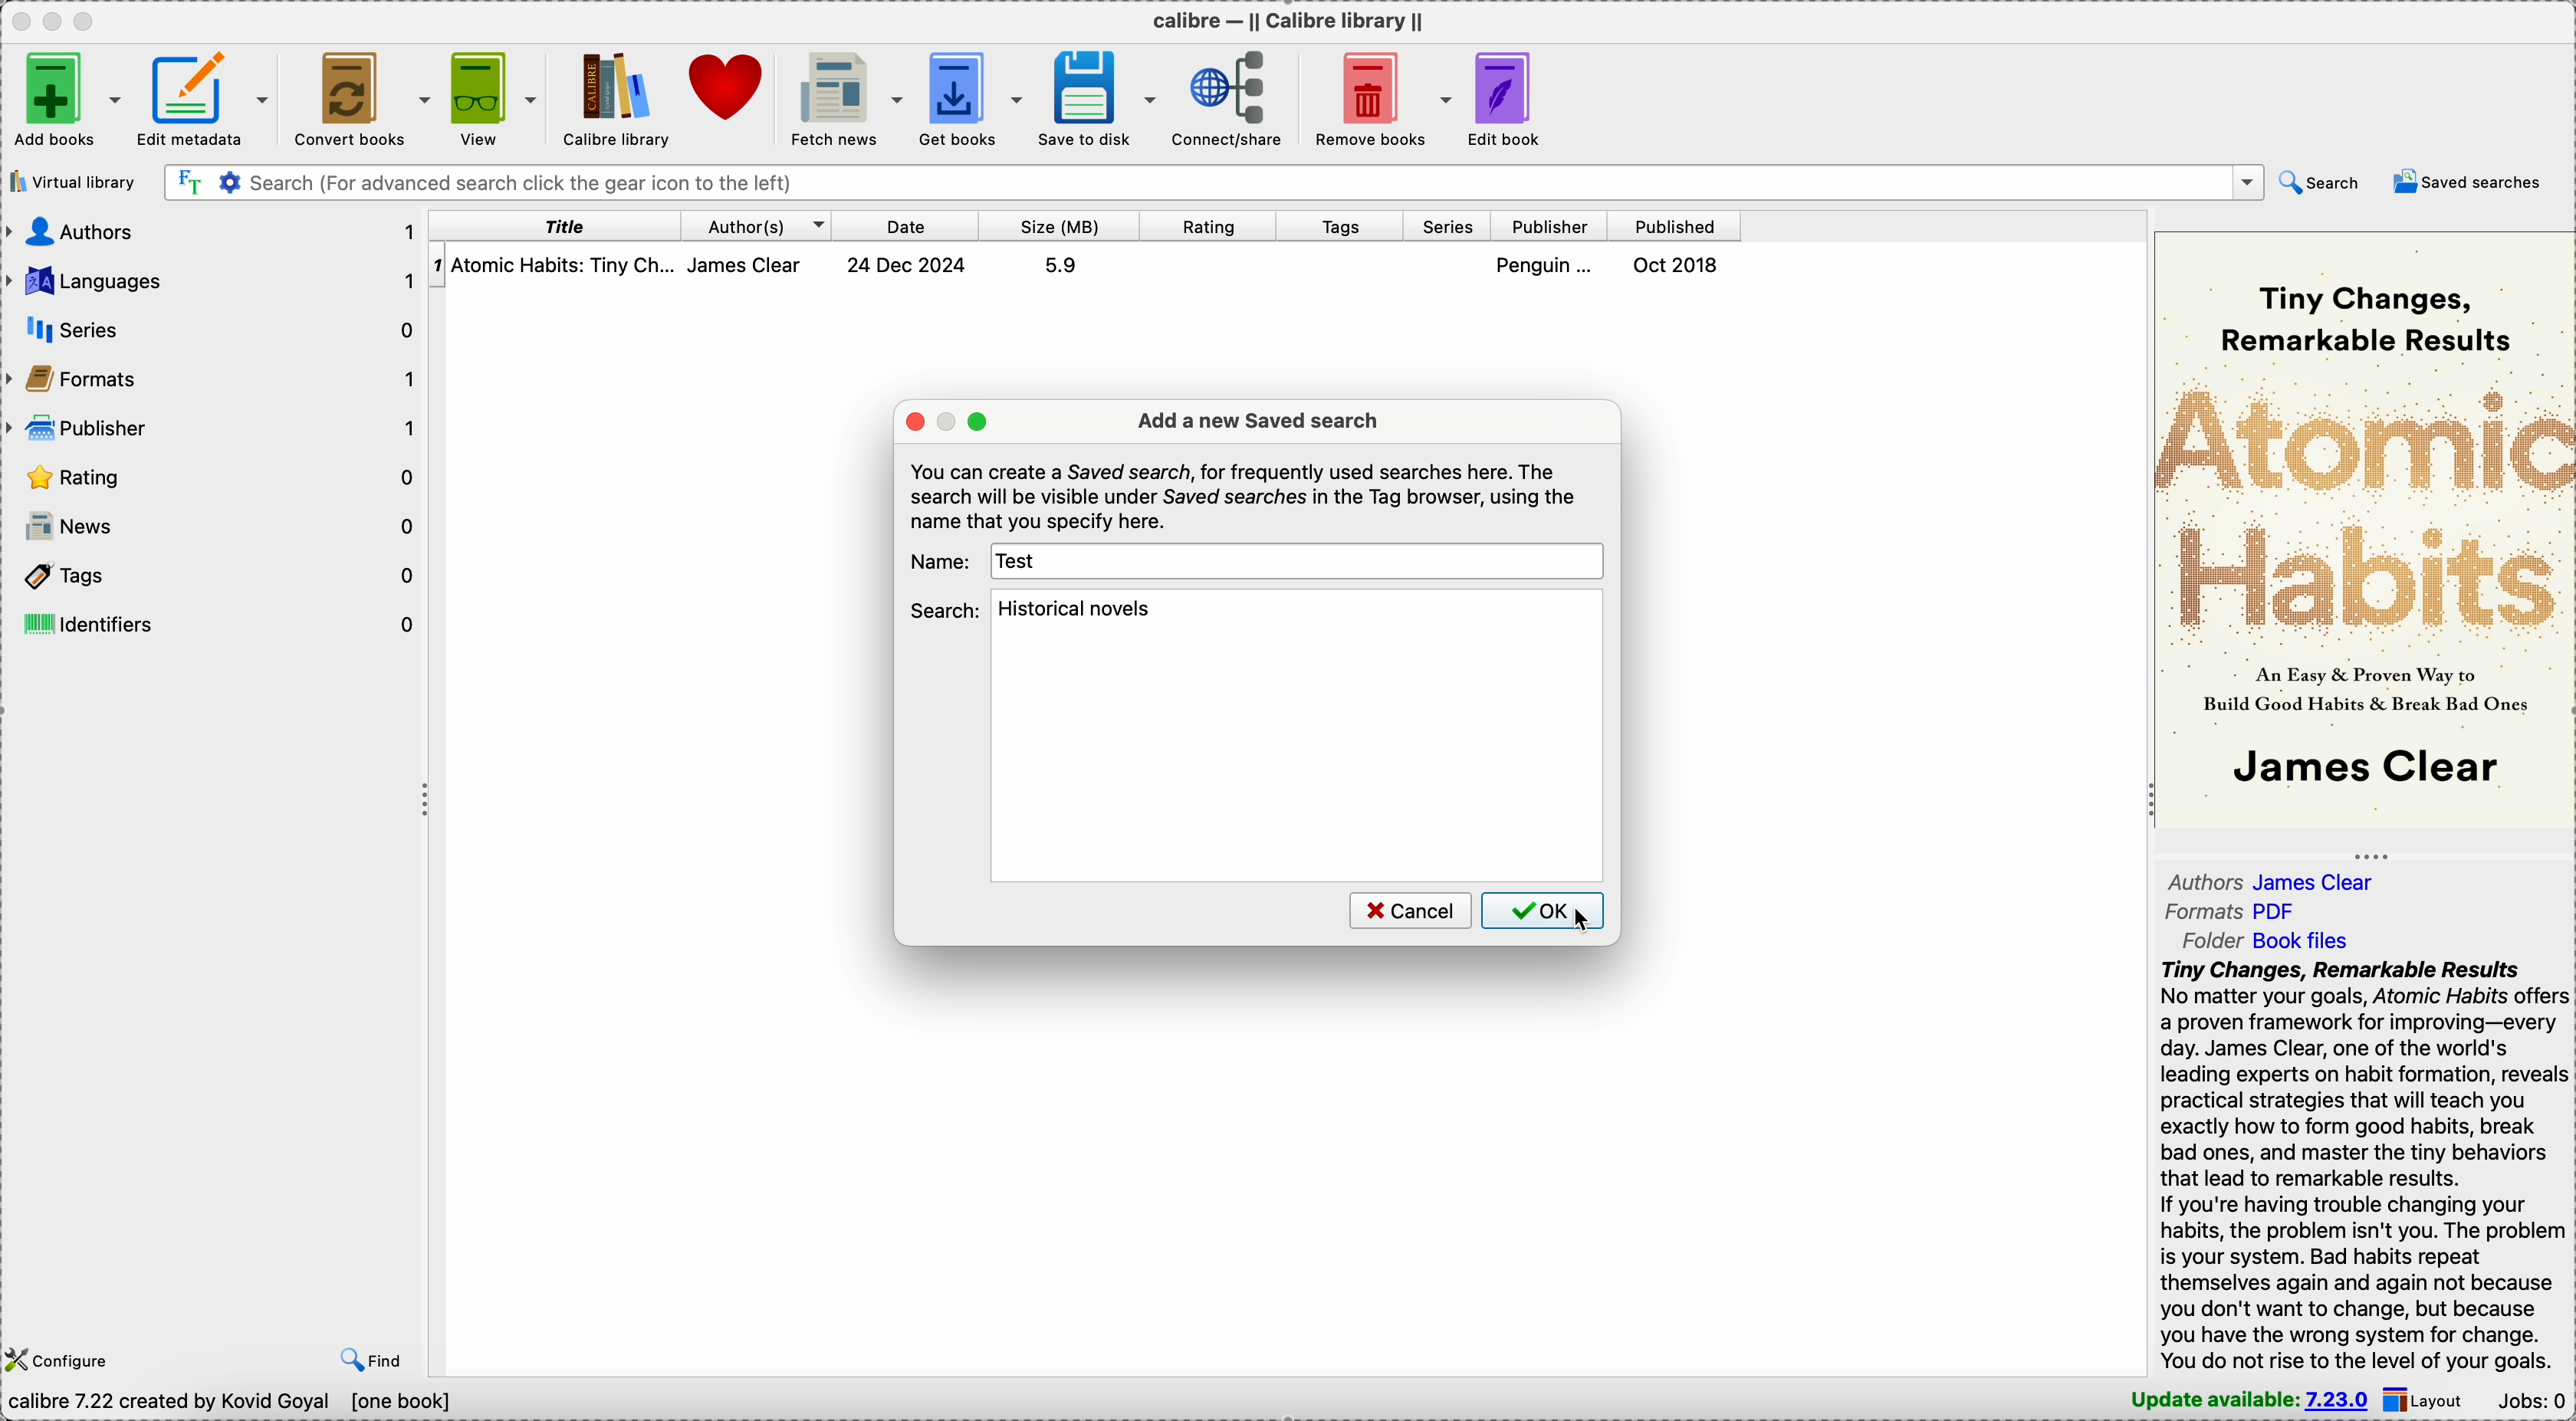  What do you see at coordinates (233, 1402) in the screenshot?
I see `Calibre 7.22 created by Kovid Goyal [one book]` at bounding box center [233, 1402].